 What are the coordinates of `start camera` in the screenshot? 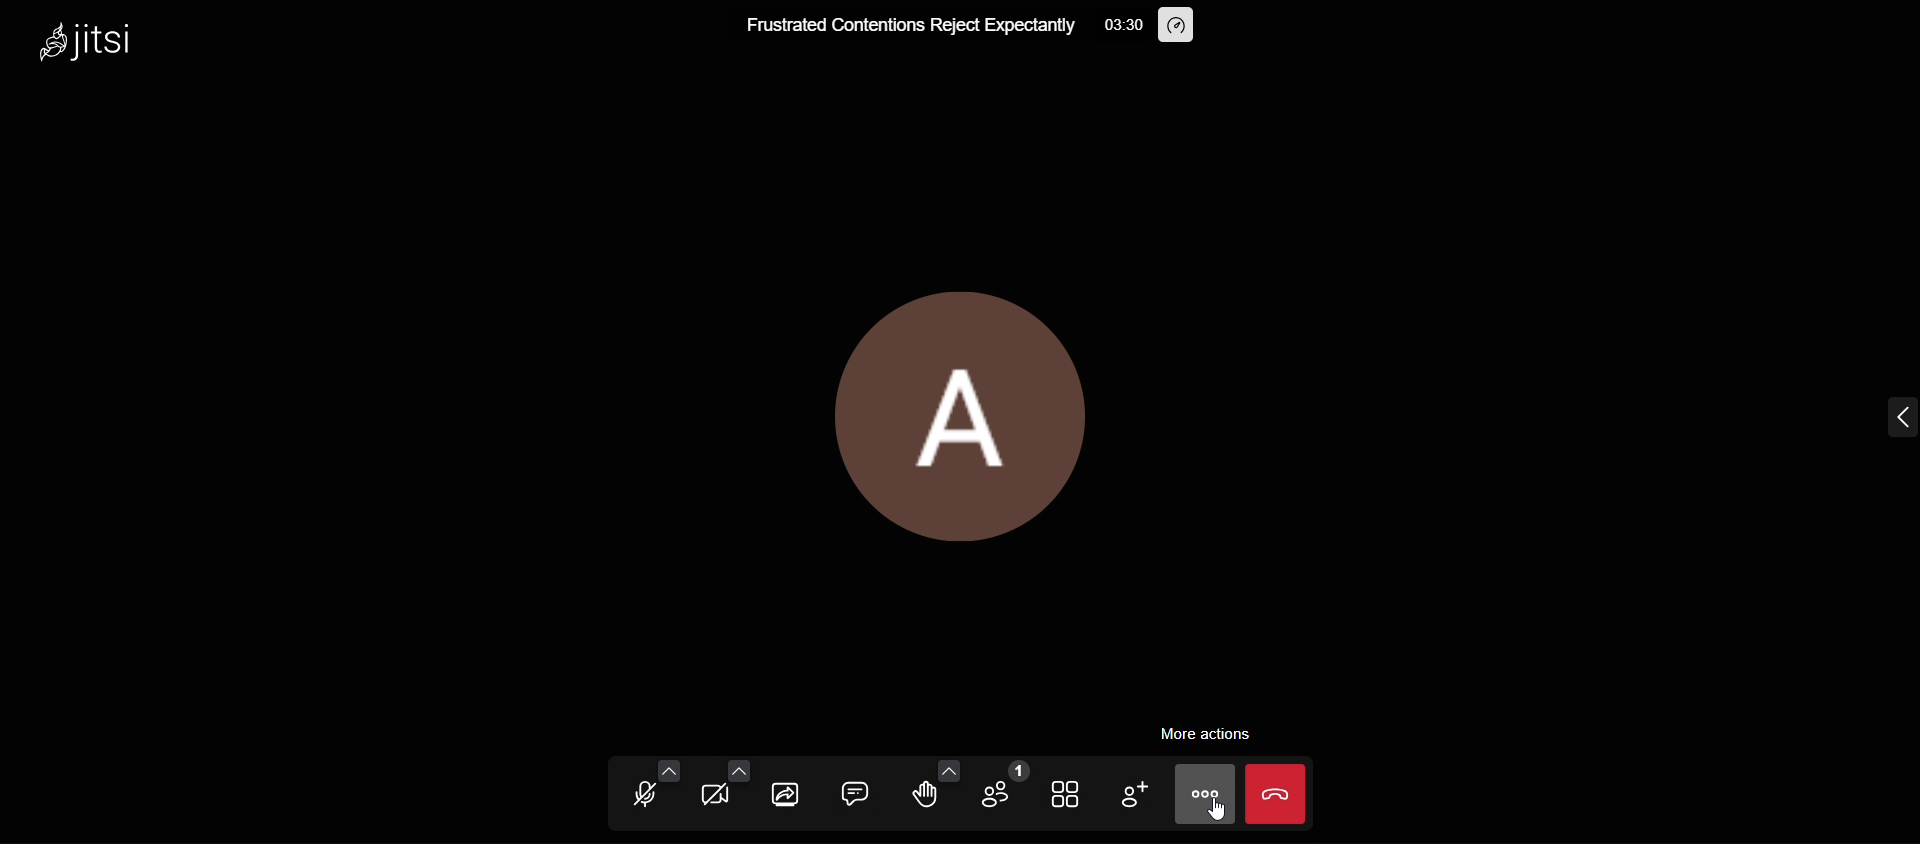 It's located at (713, 794).